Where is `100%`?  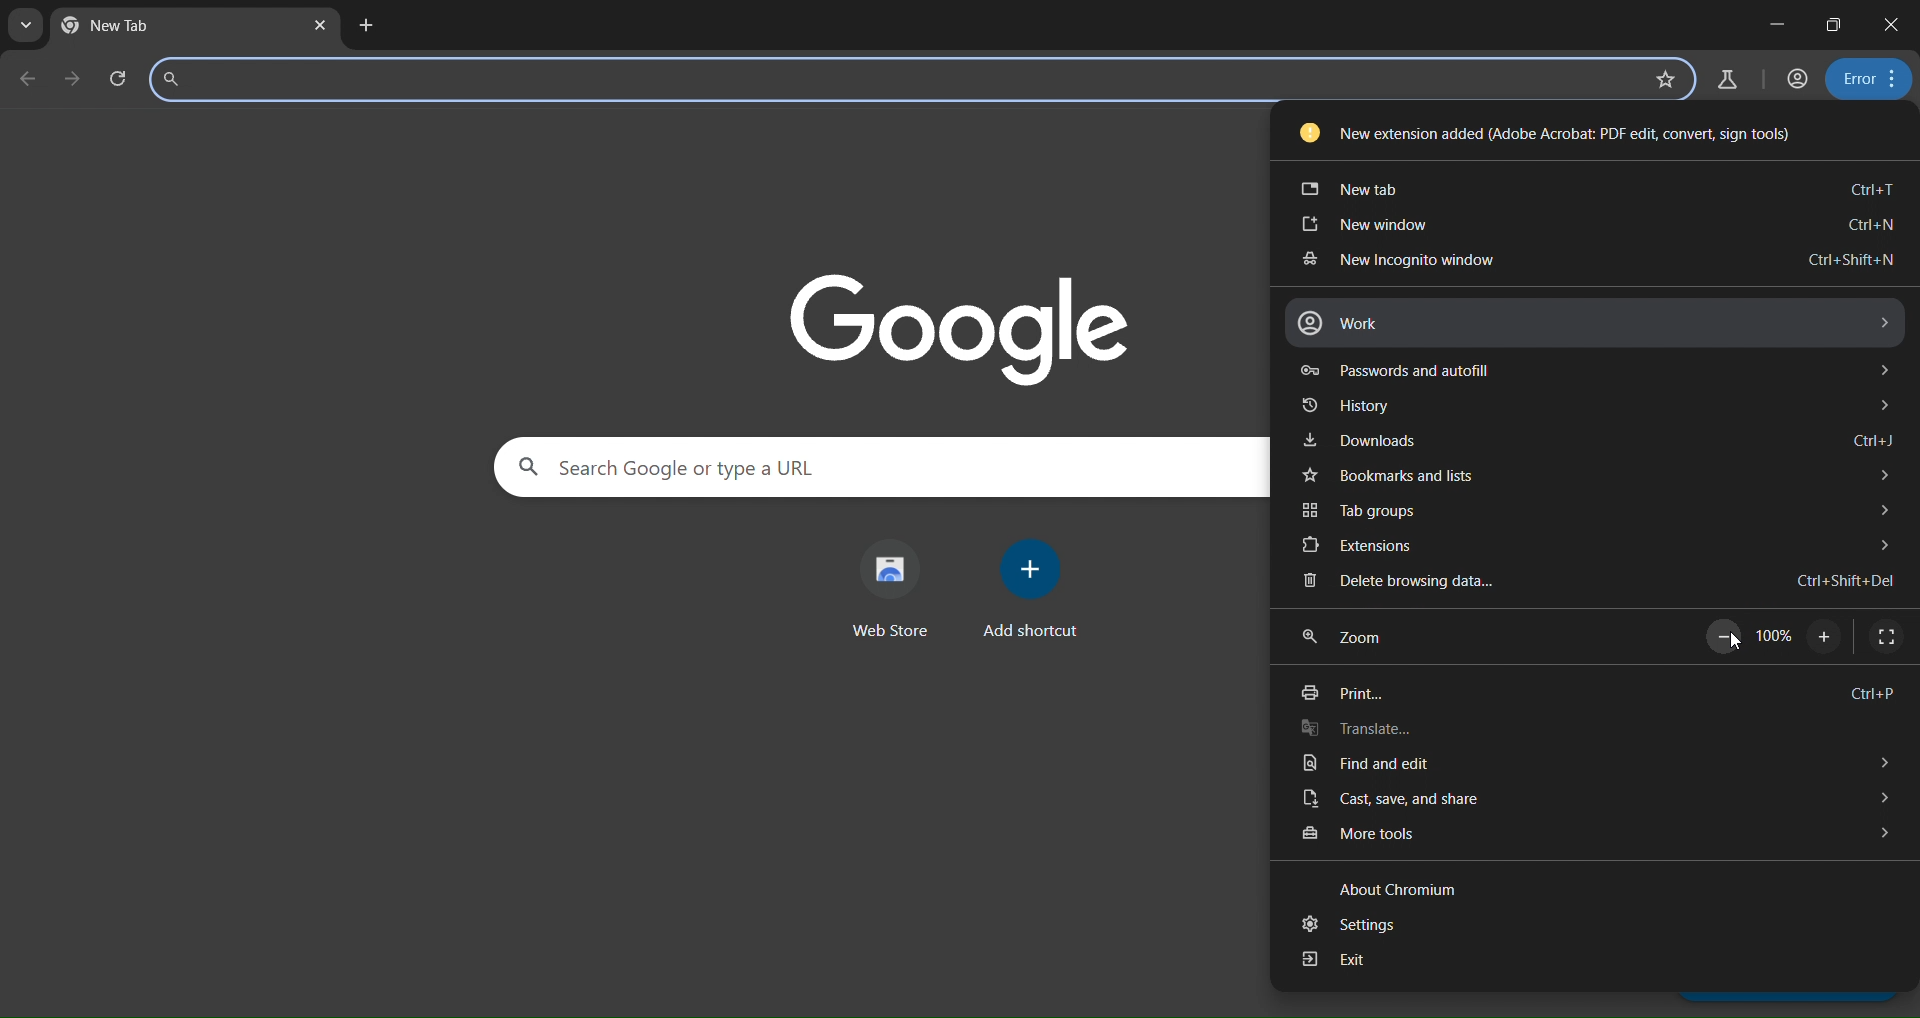
100% is located at coordinates (1775, 635).